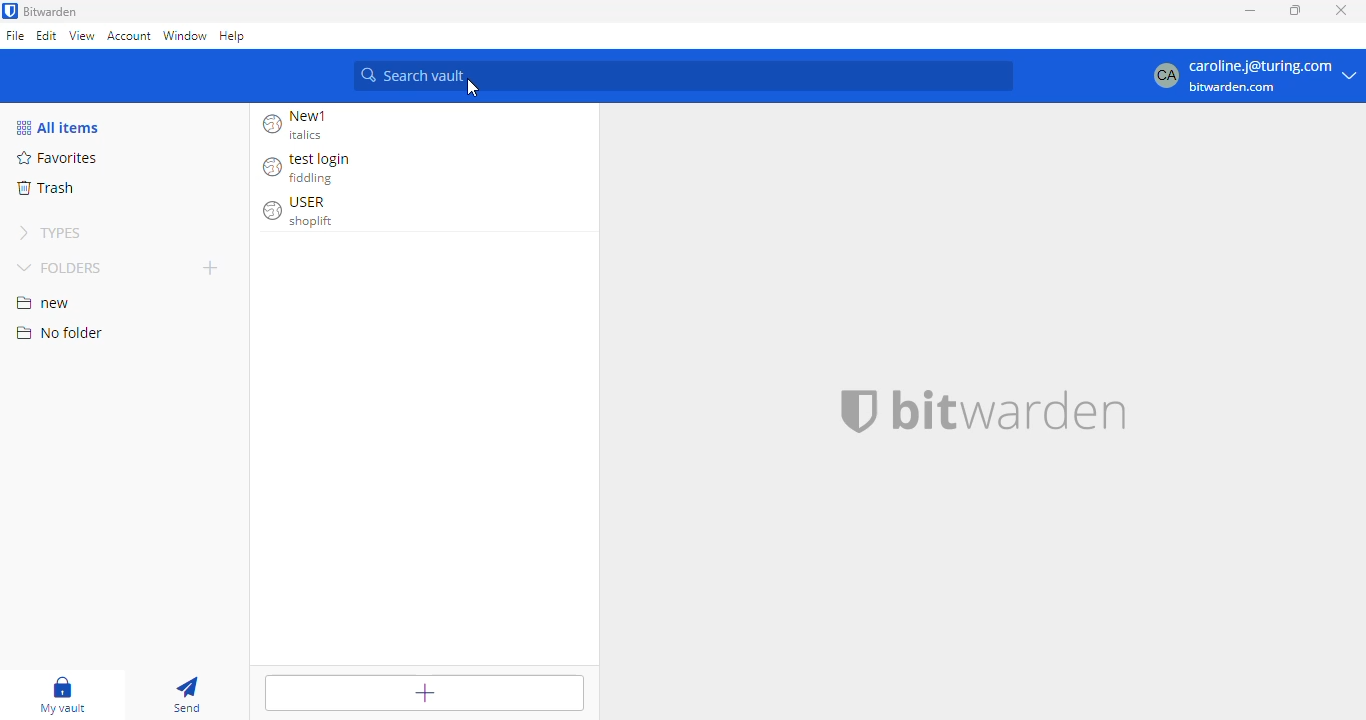 This screenshot has width=1366, height=720. What do you see at coordinates (1342, 10) in the screenshot?
I see `close` at bounding box center [1342, 10].